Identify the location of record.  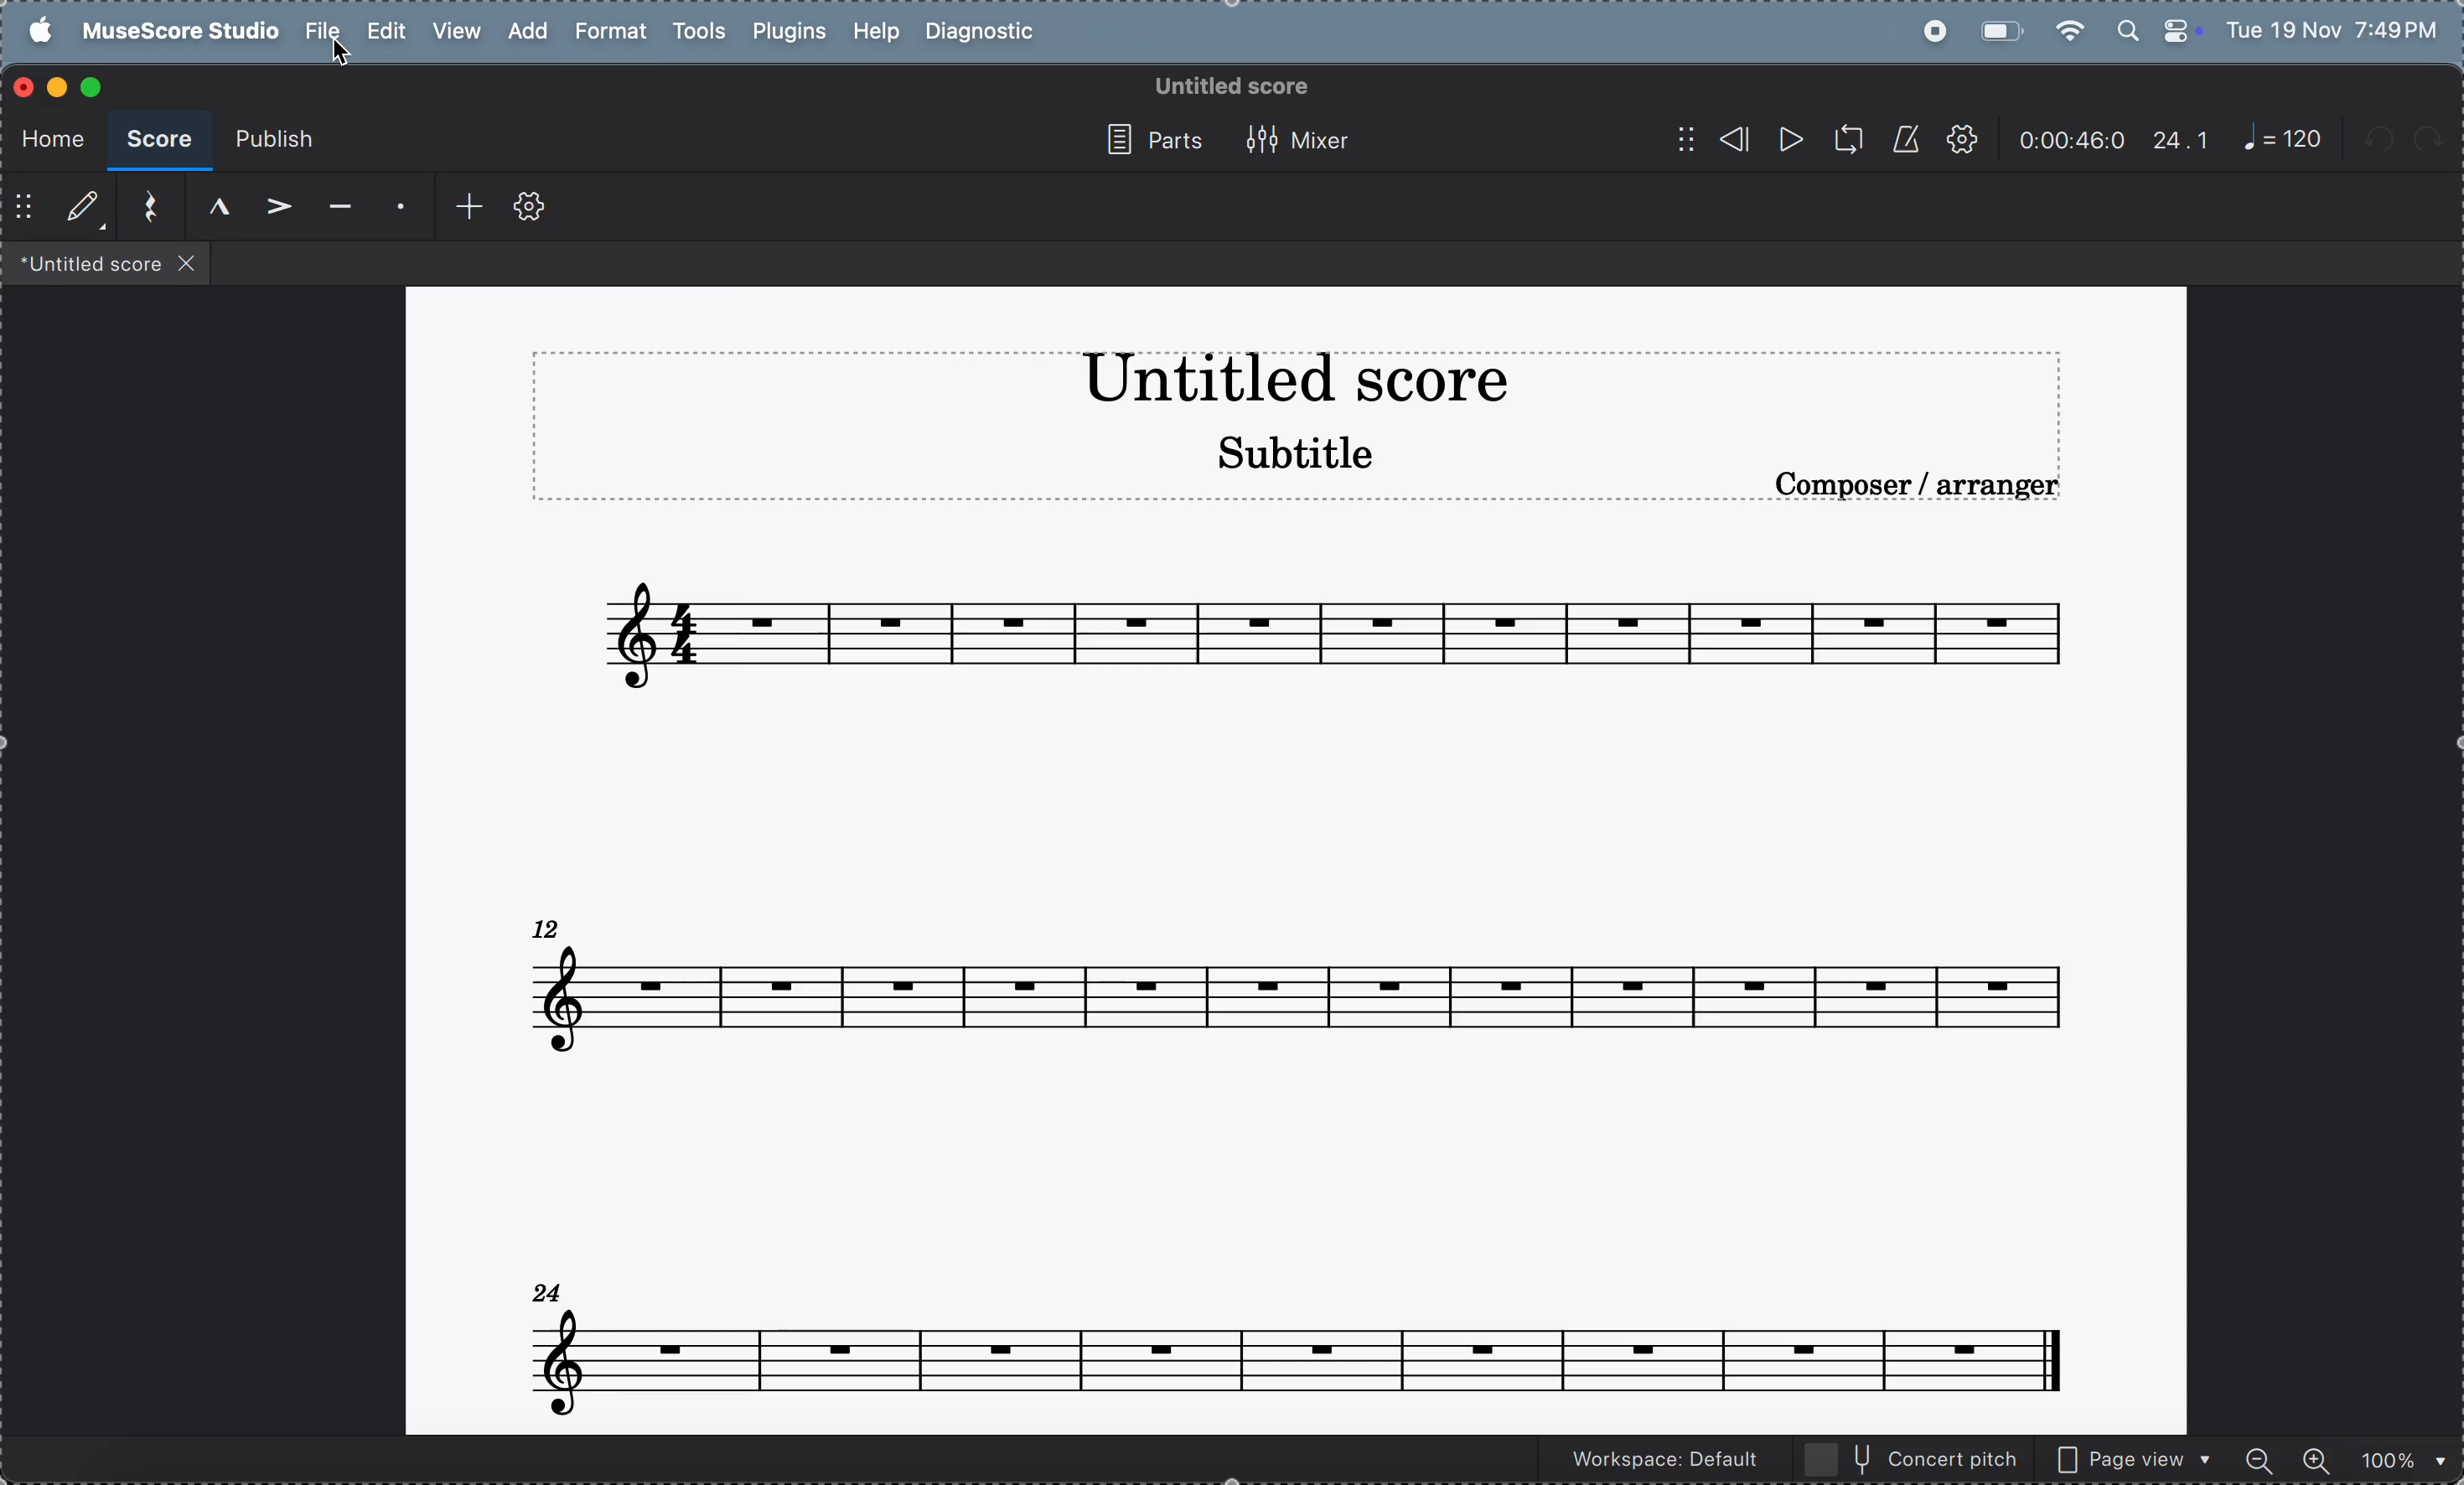
(1929, 31).